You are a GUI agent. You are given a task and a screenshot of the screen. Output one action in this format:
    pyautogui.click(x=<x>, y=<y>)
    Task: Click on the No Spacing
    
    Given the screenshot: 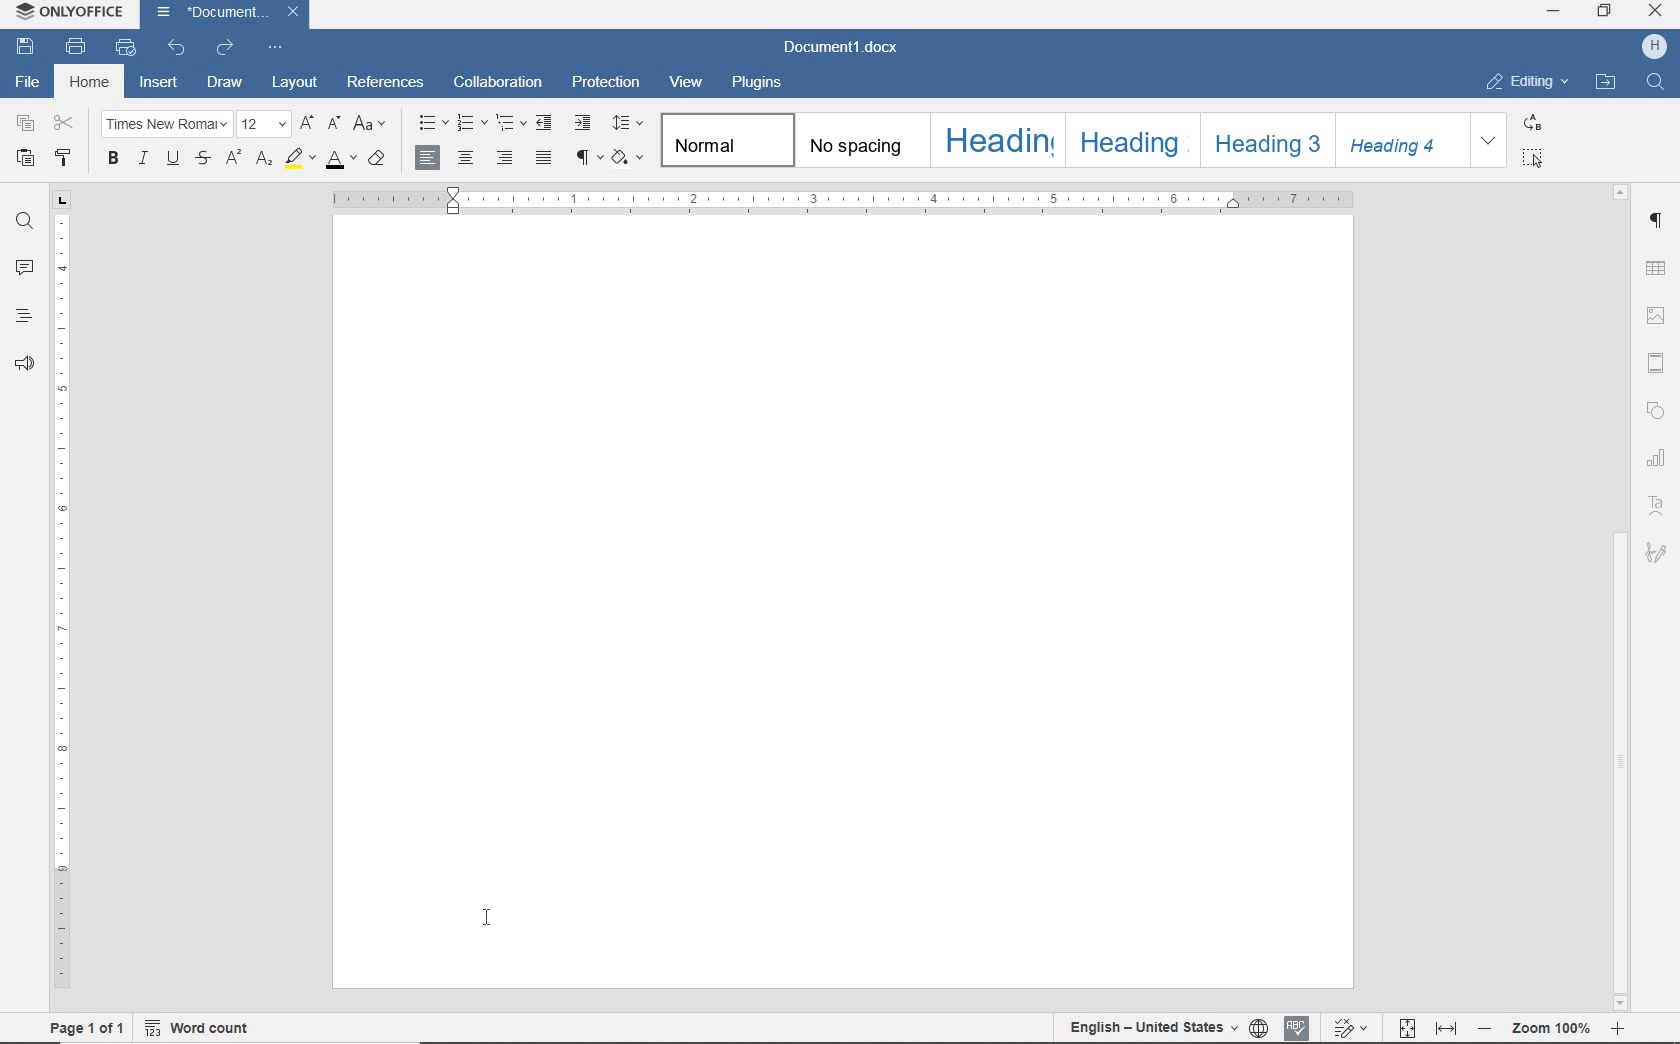 What is the action you would take?
    pyautogui.click(x=866, y=141)
    